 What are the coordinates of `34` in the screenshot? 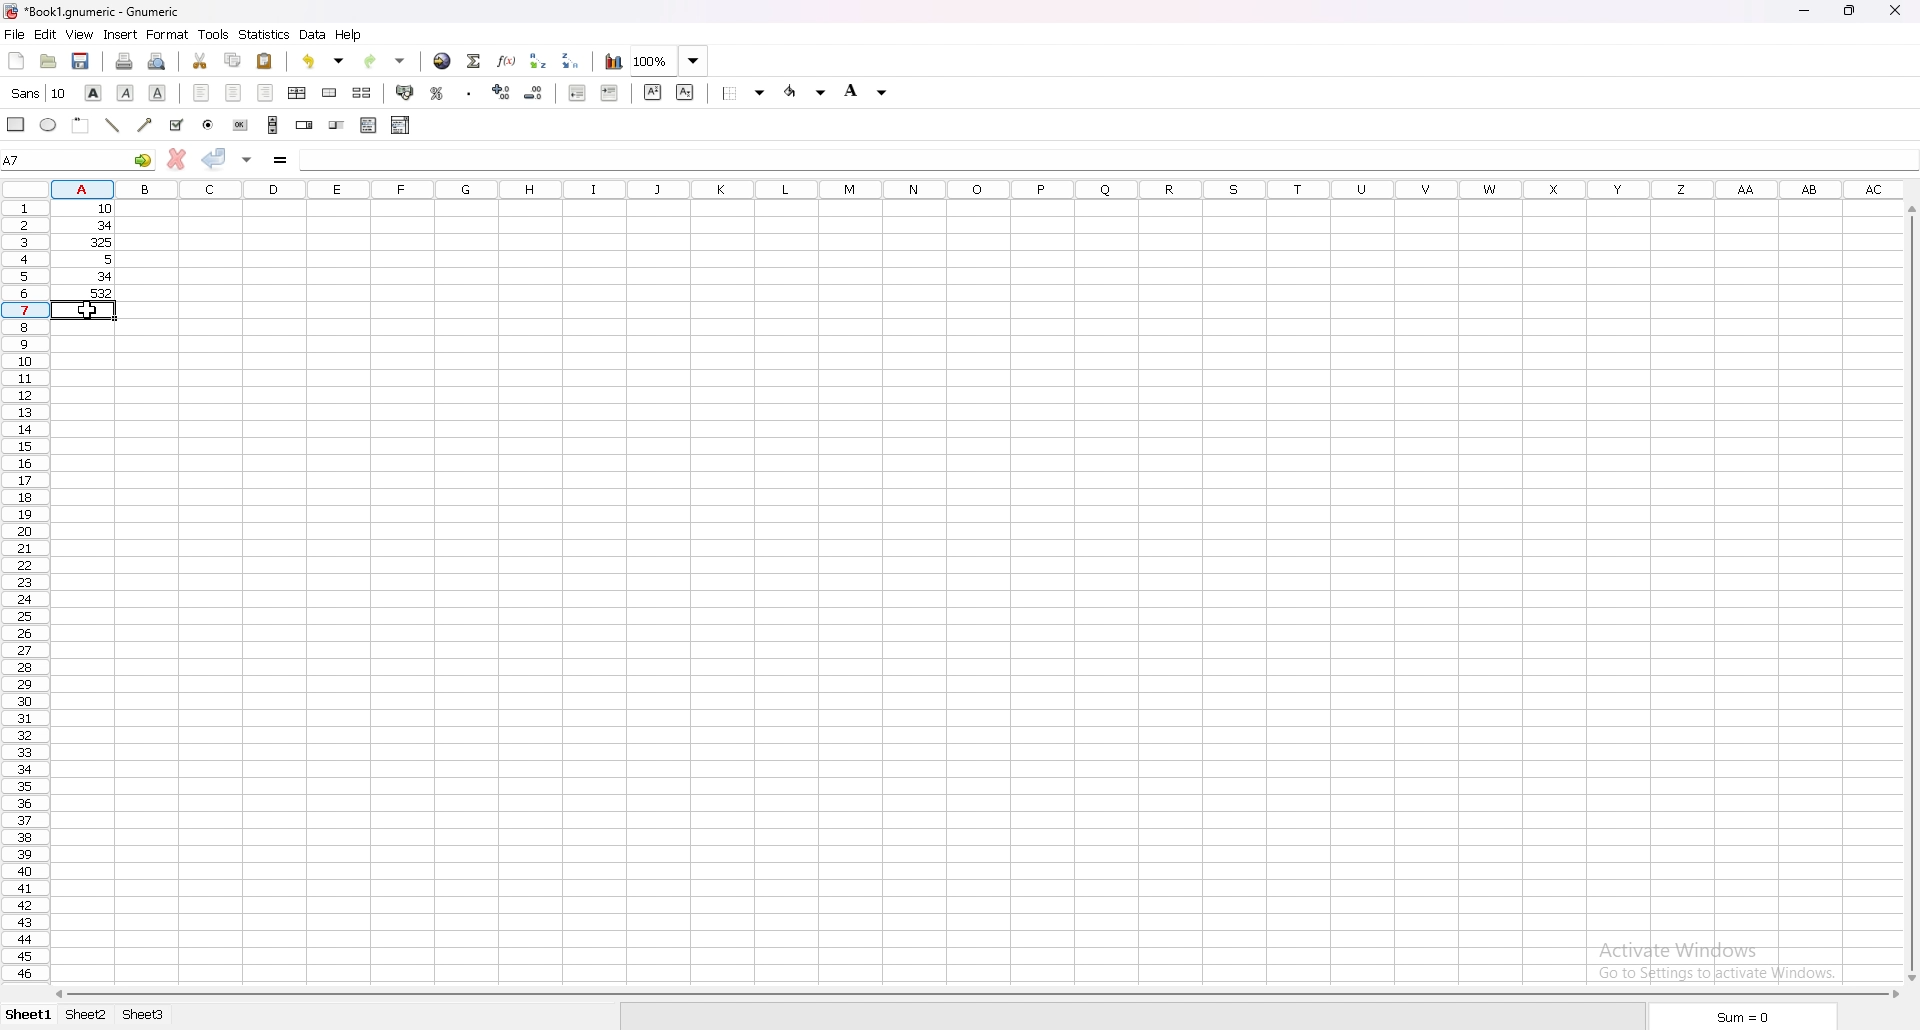 It's located at (90, 225).